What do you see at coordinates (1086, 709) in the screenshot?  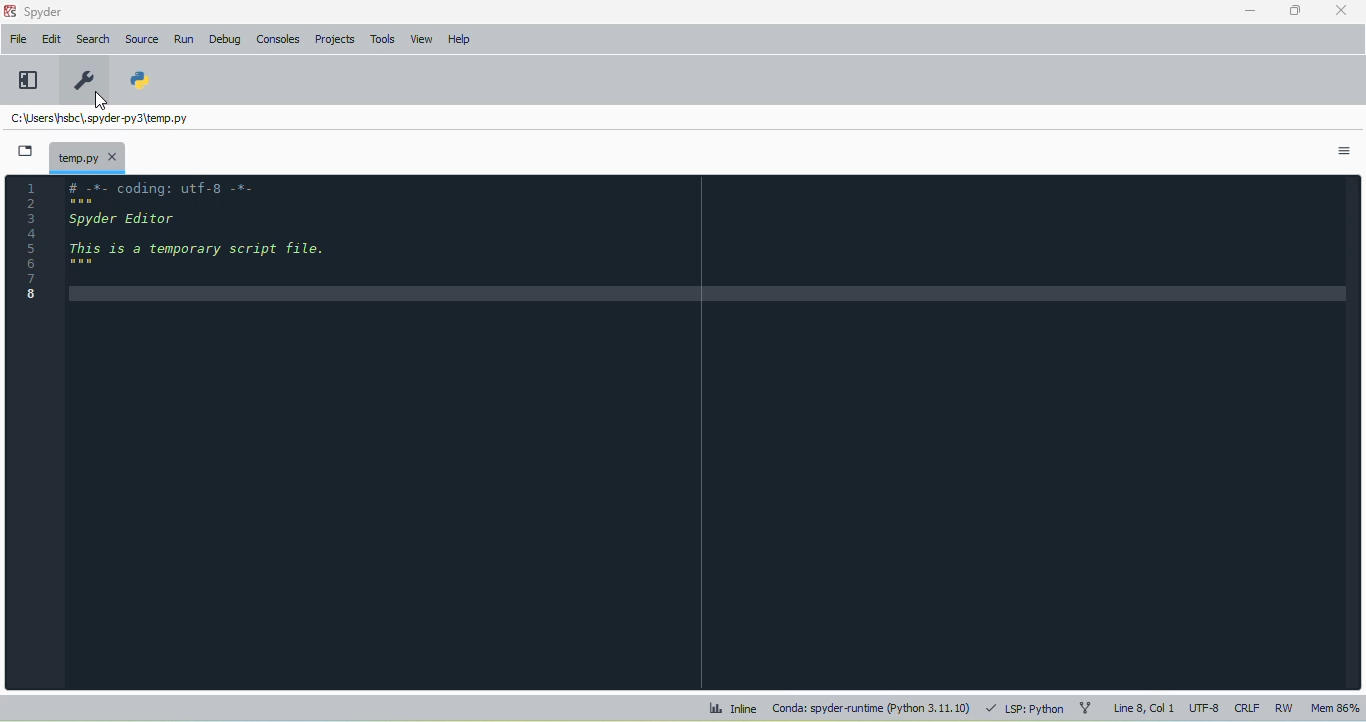 I see `git branch` at bounding box center [1086, 709].